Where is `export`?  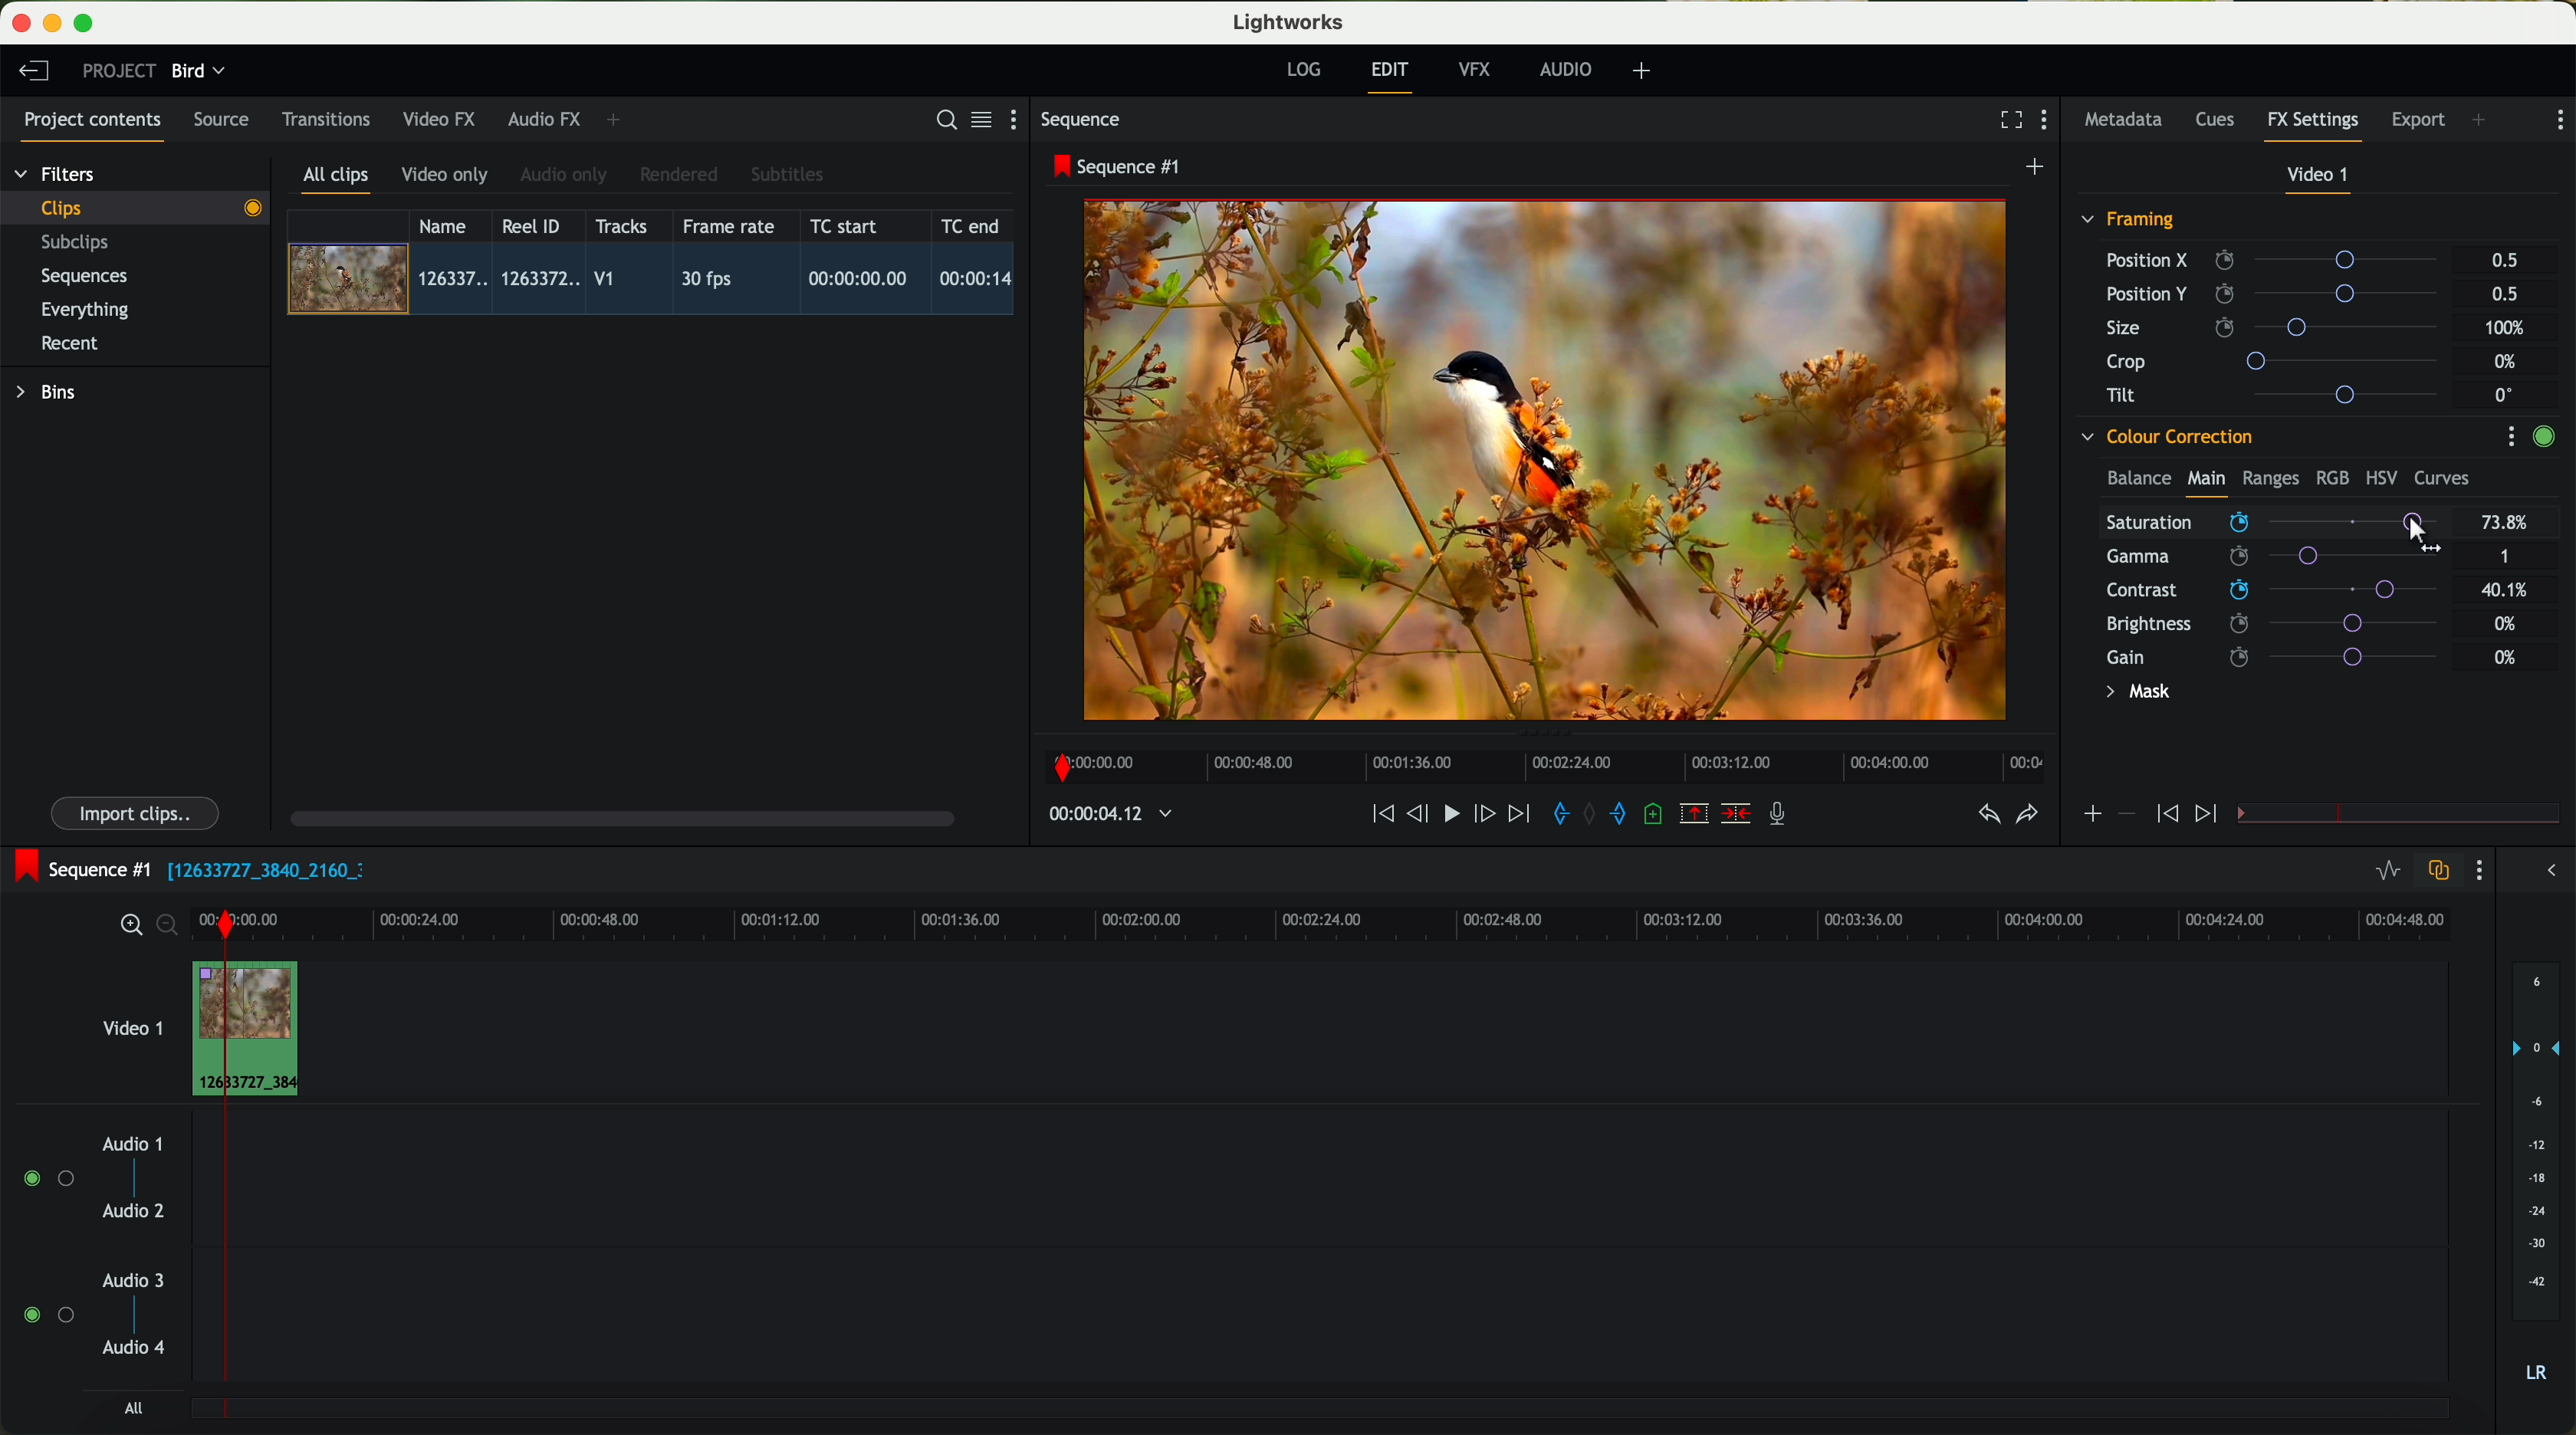 export is located at coordinates (2419, 122).